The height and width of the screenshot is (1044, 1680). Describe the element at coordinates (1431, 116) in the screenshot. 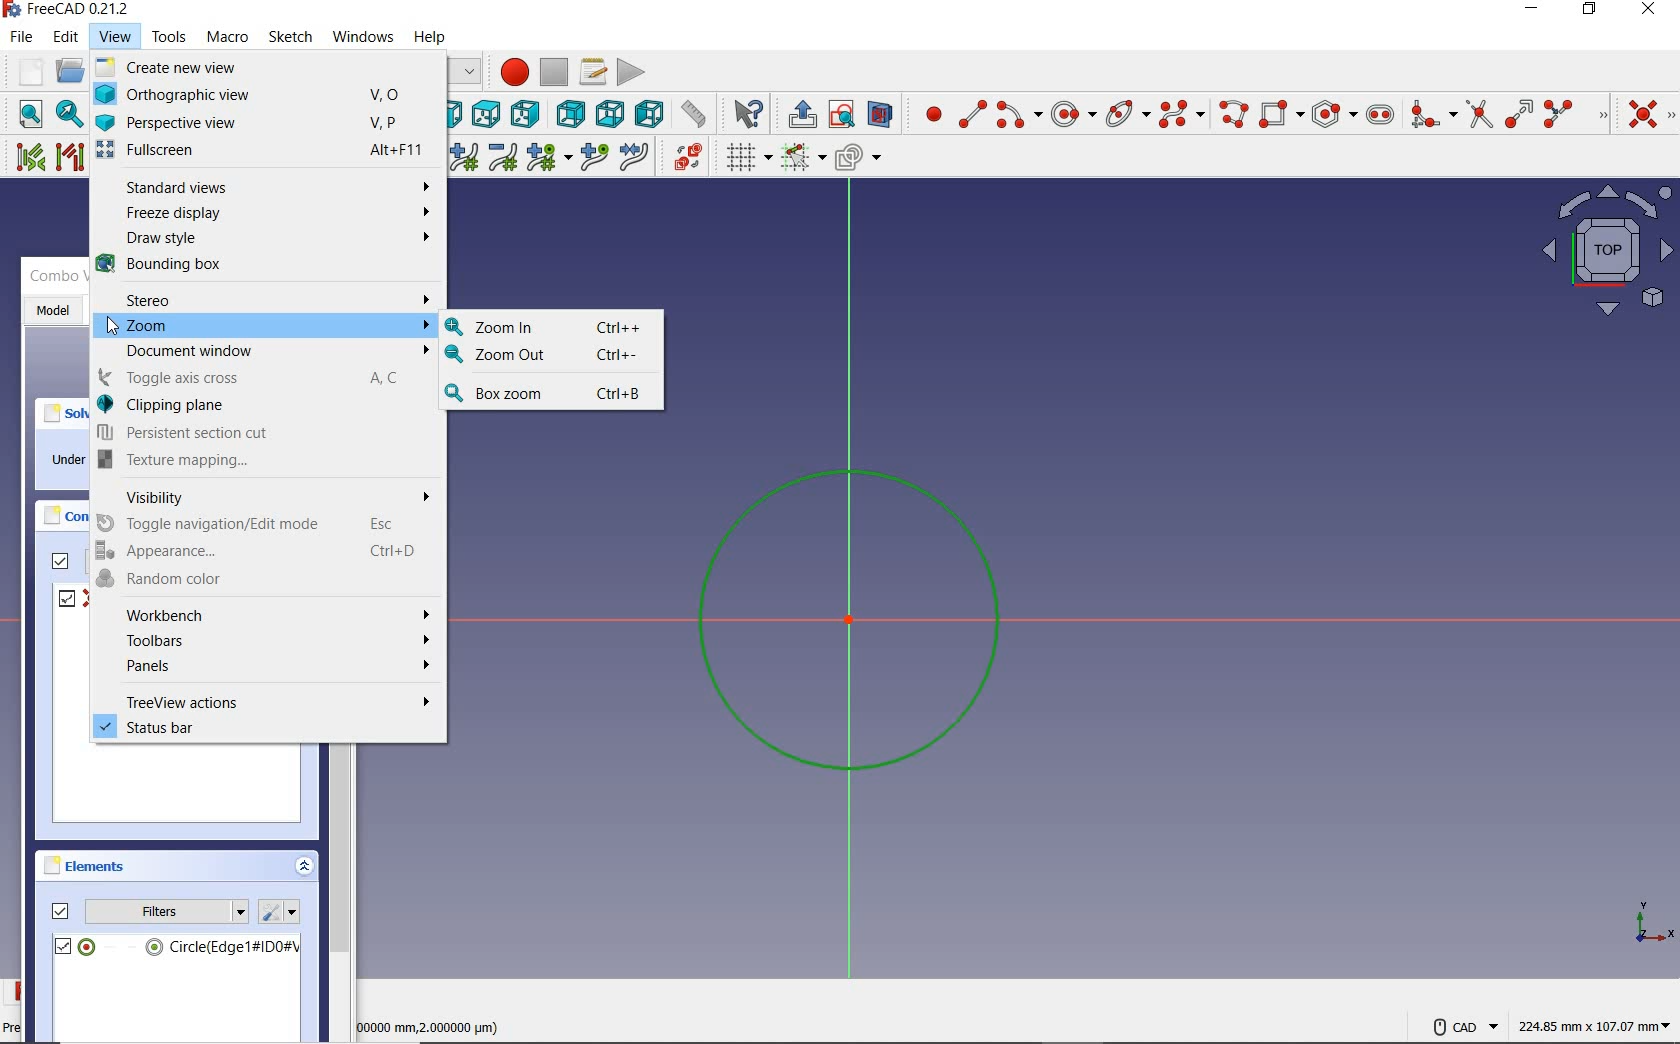

I see `create fillet` at that location.